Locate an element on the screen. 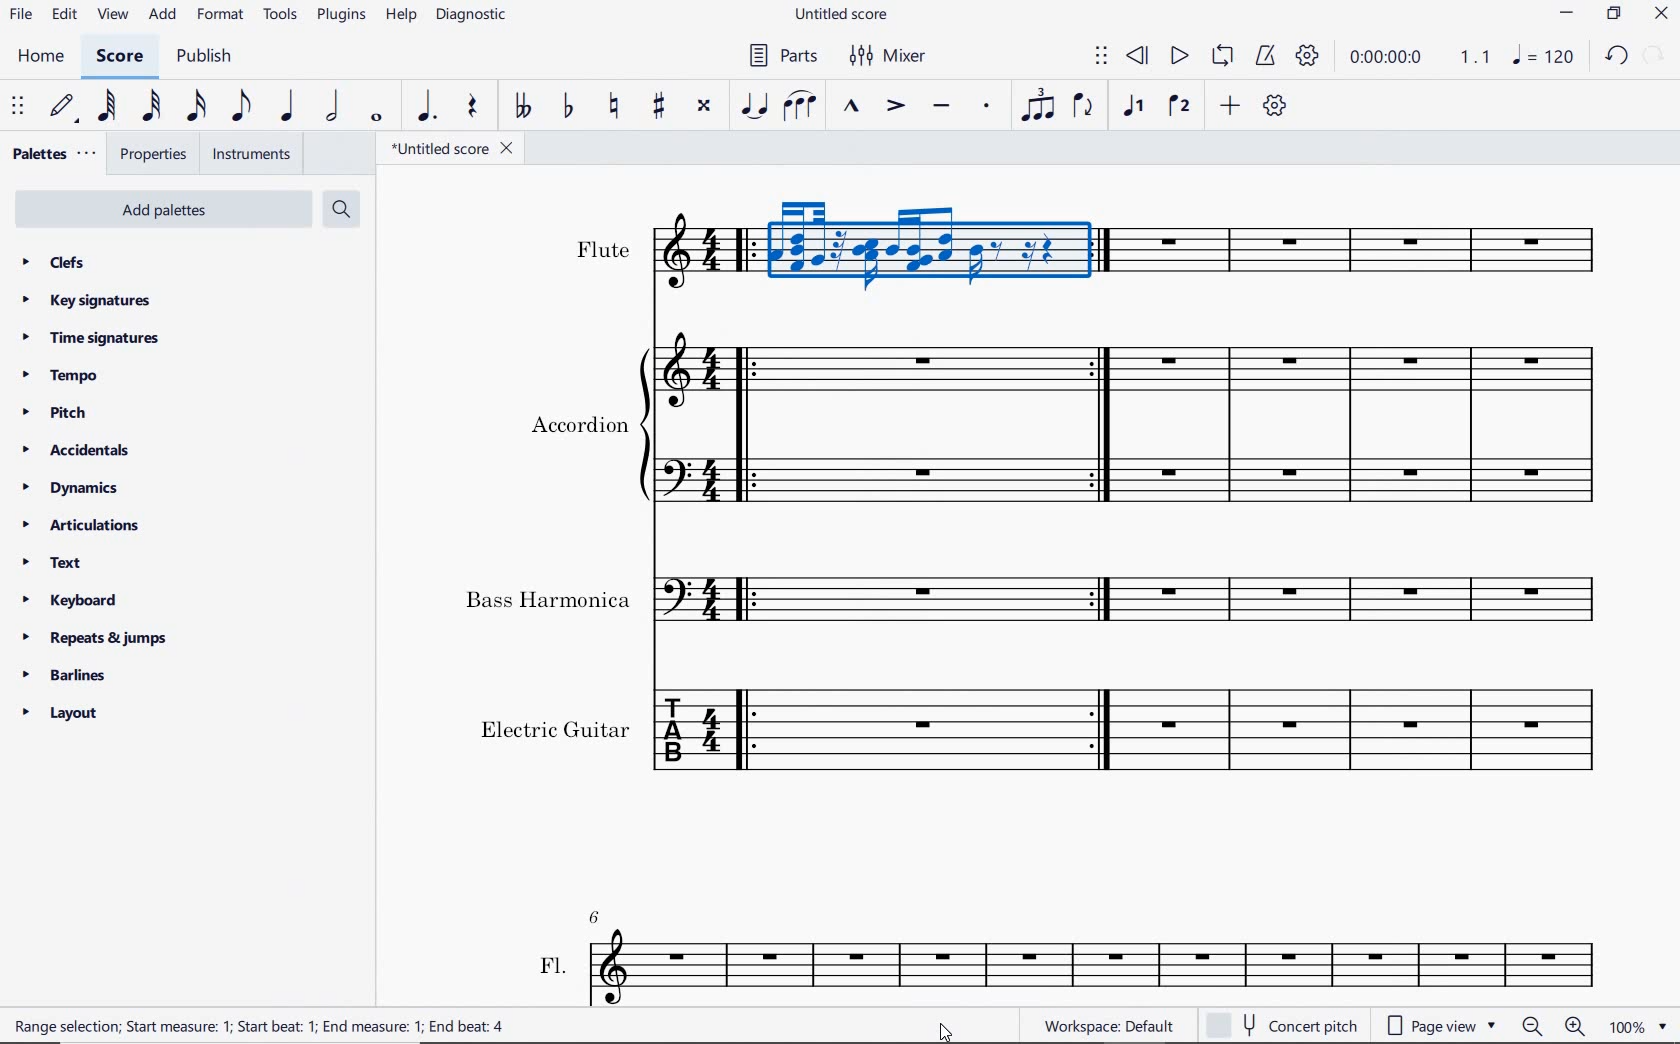 This screenshot has height=1044, width=1680. CLOSE is located at coordinates (1661, 15).